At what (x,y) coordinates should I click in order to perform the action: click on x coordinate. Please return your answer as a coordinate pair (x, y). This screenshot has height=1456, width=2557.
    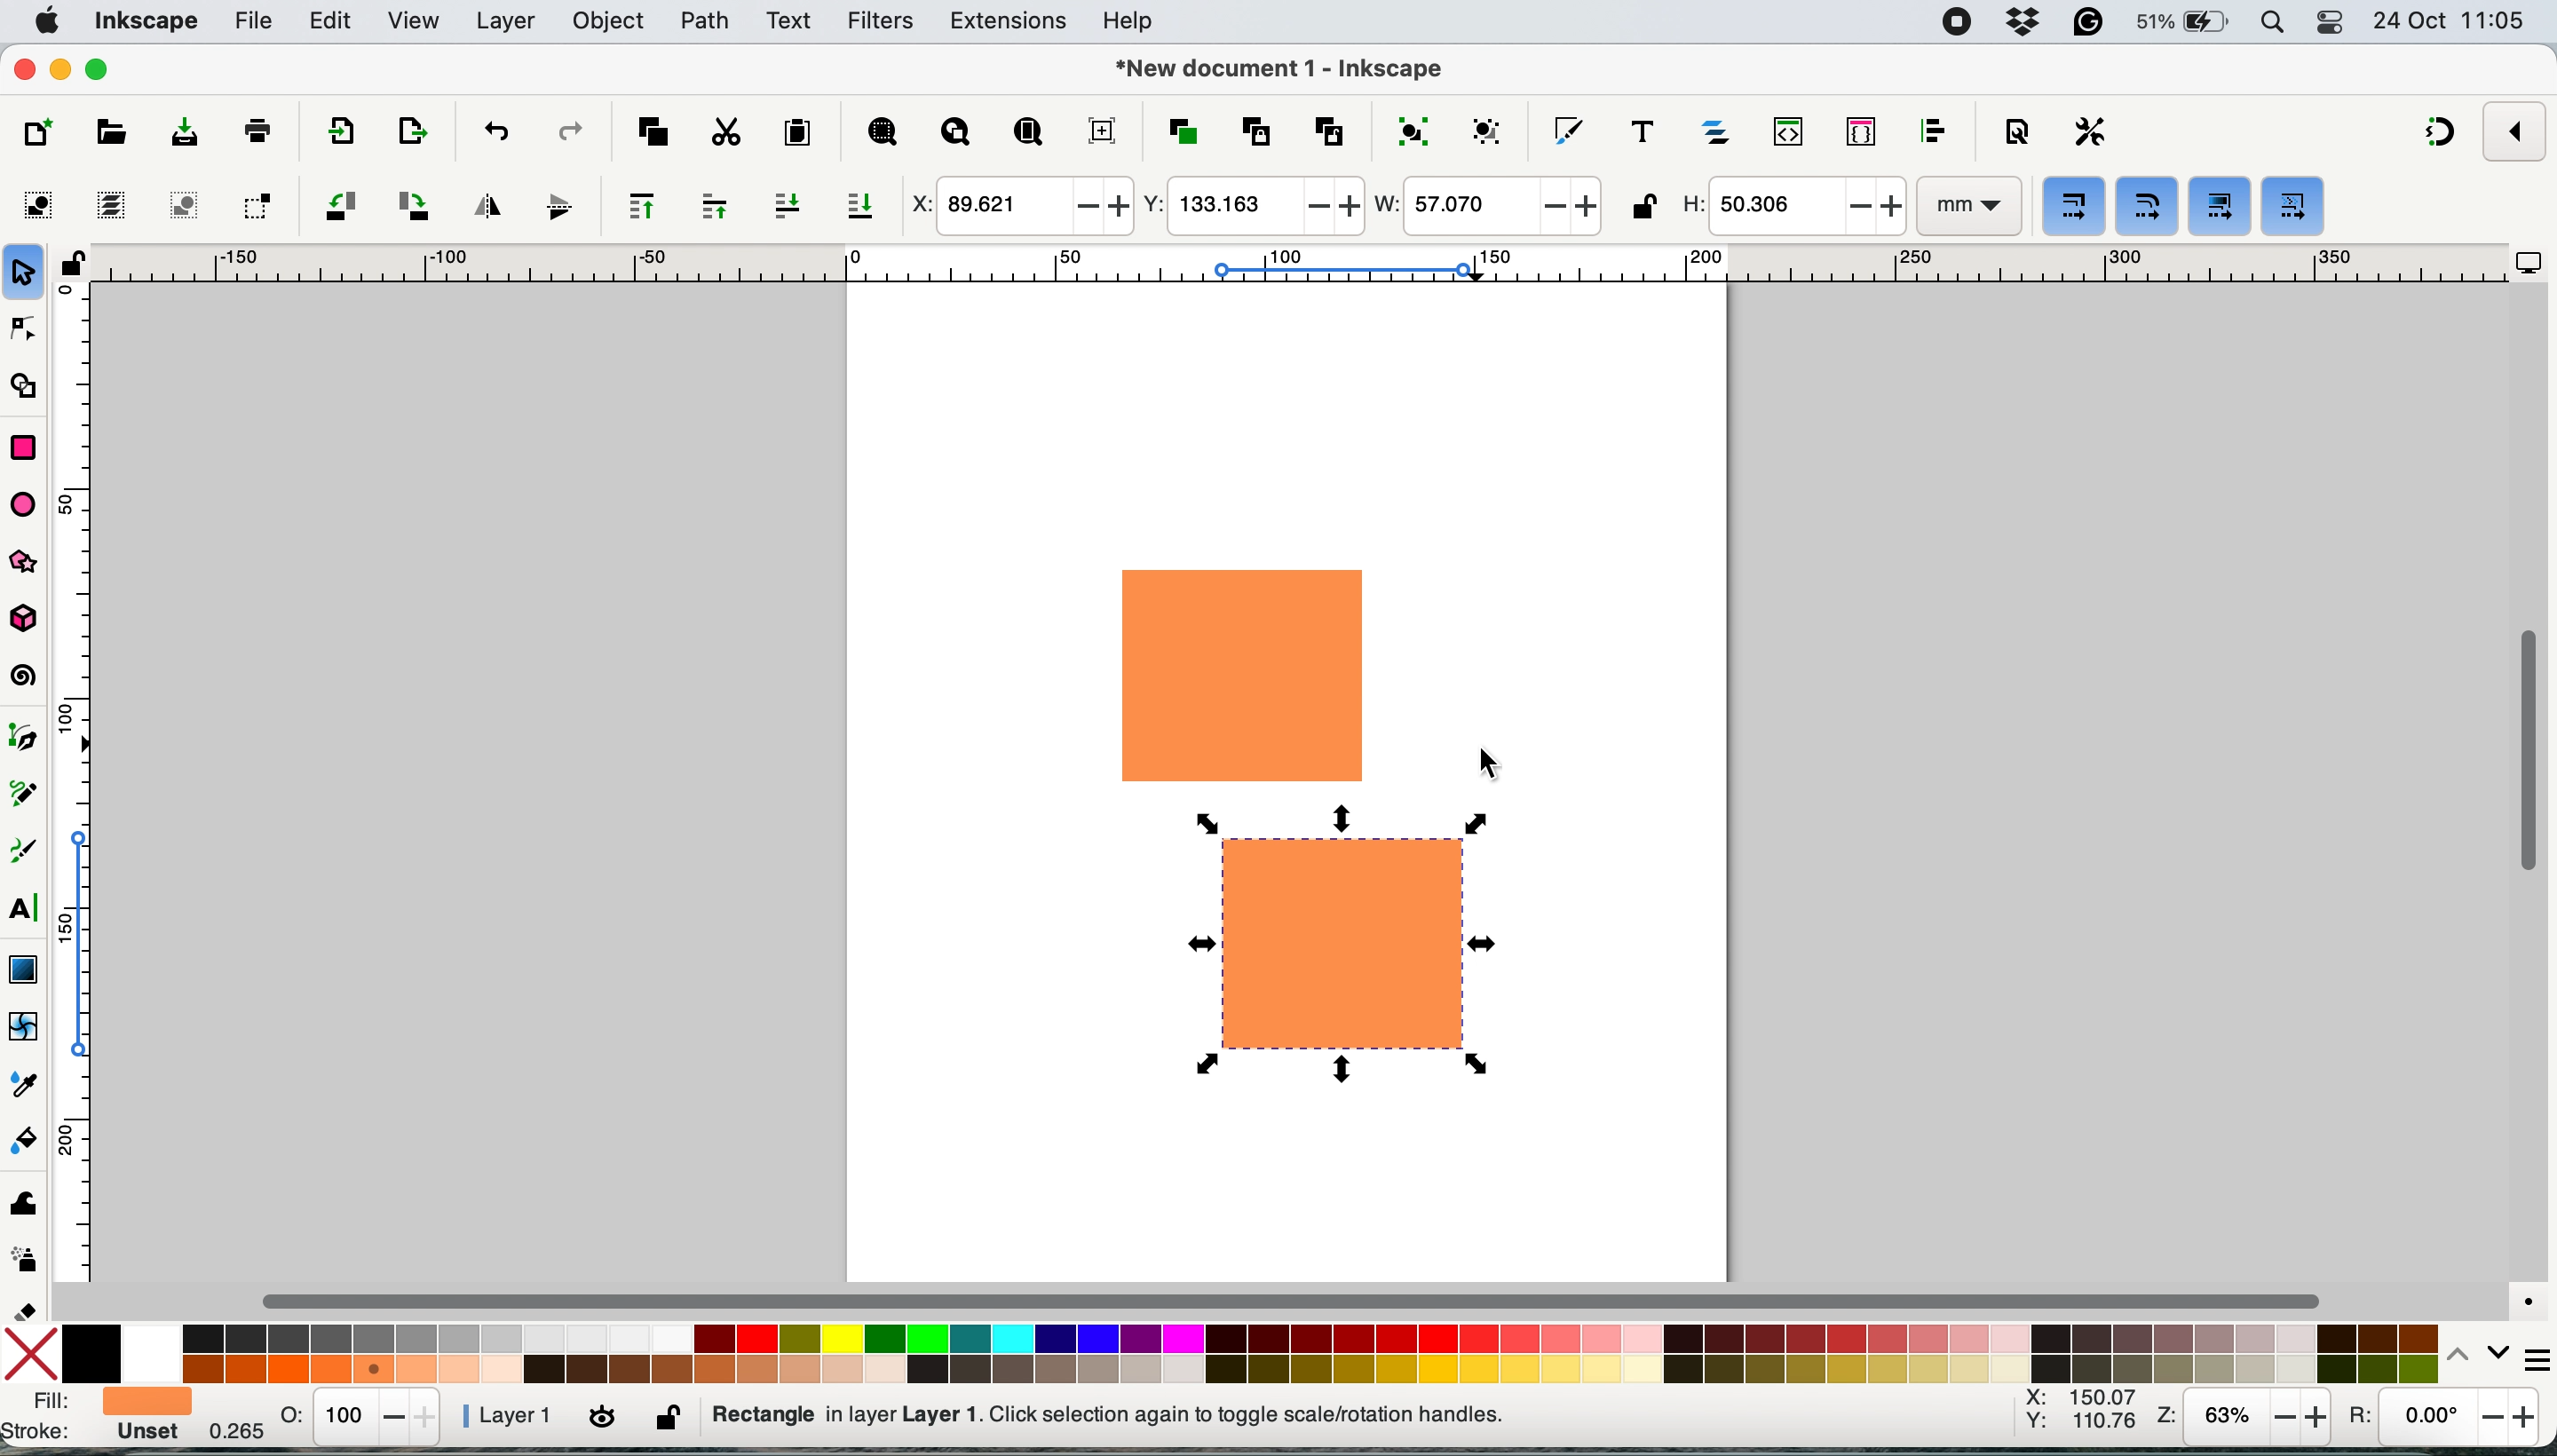
    Looking at the image, I should click on (1017, 207).